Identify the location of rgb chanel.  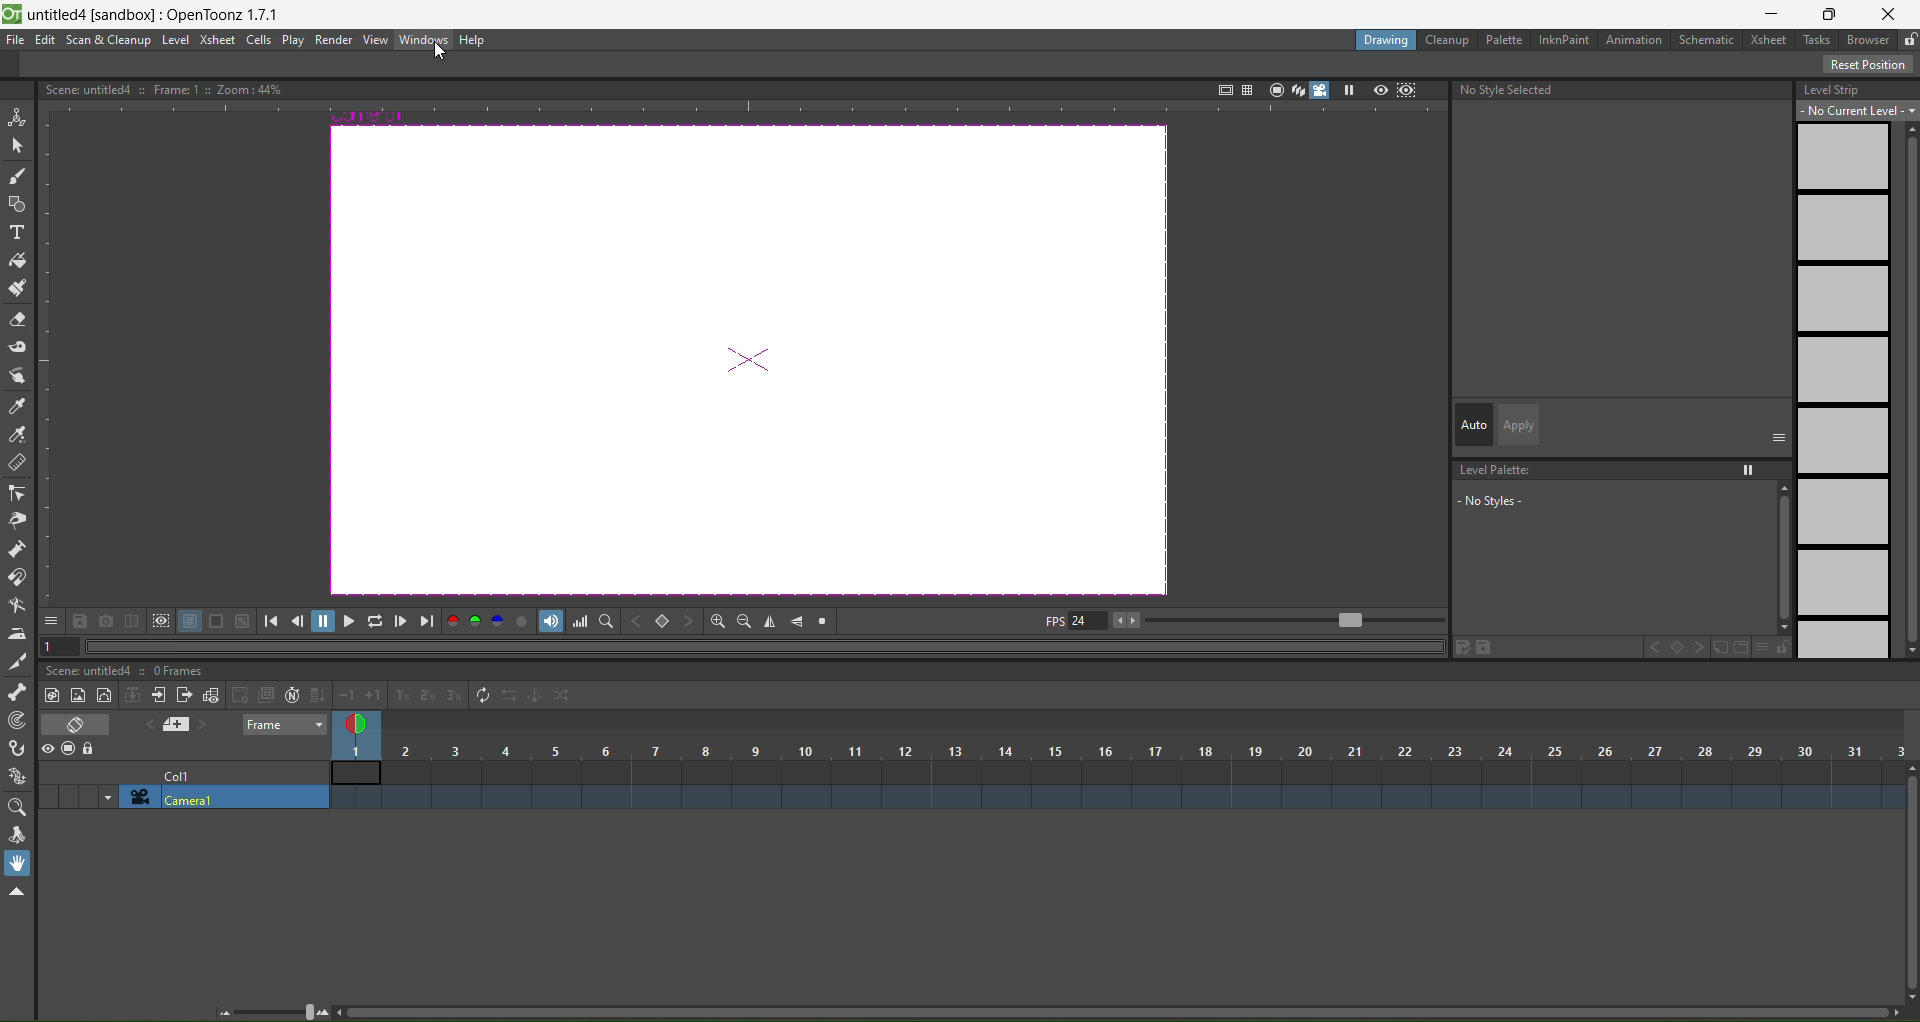
(478, 622).